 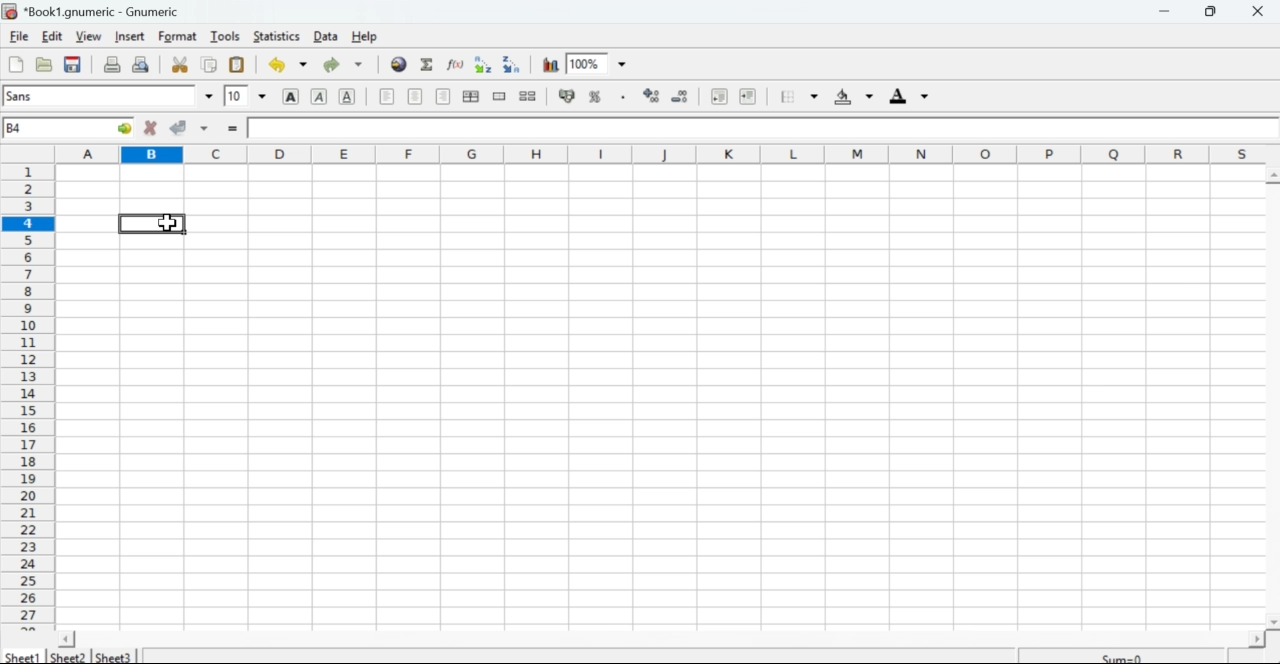 I want to click on Accept change, so click(x=182, y=128).